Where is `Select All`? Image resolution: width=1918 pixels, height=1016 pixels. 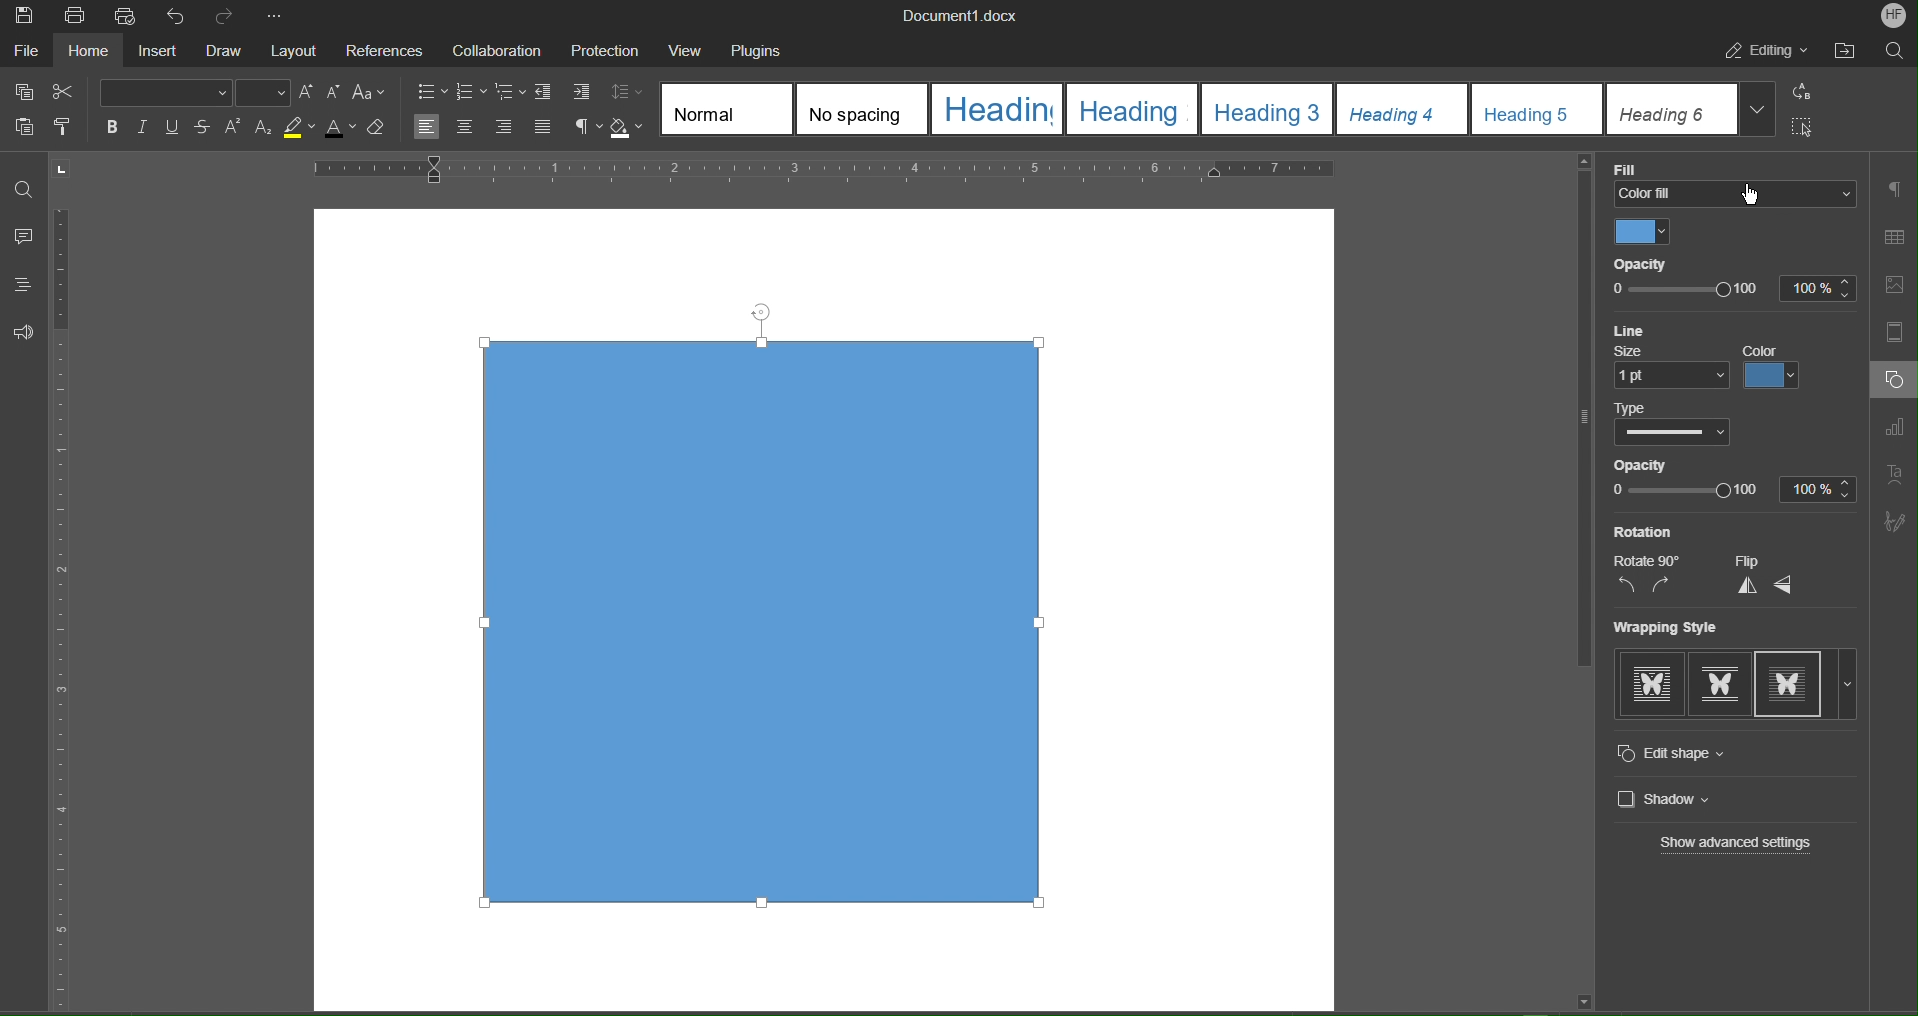 Select All is located at coordinates (1805, 126).